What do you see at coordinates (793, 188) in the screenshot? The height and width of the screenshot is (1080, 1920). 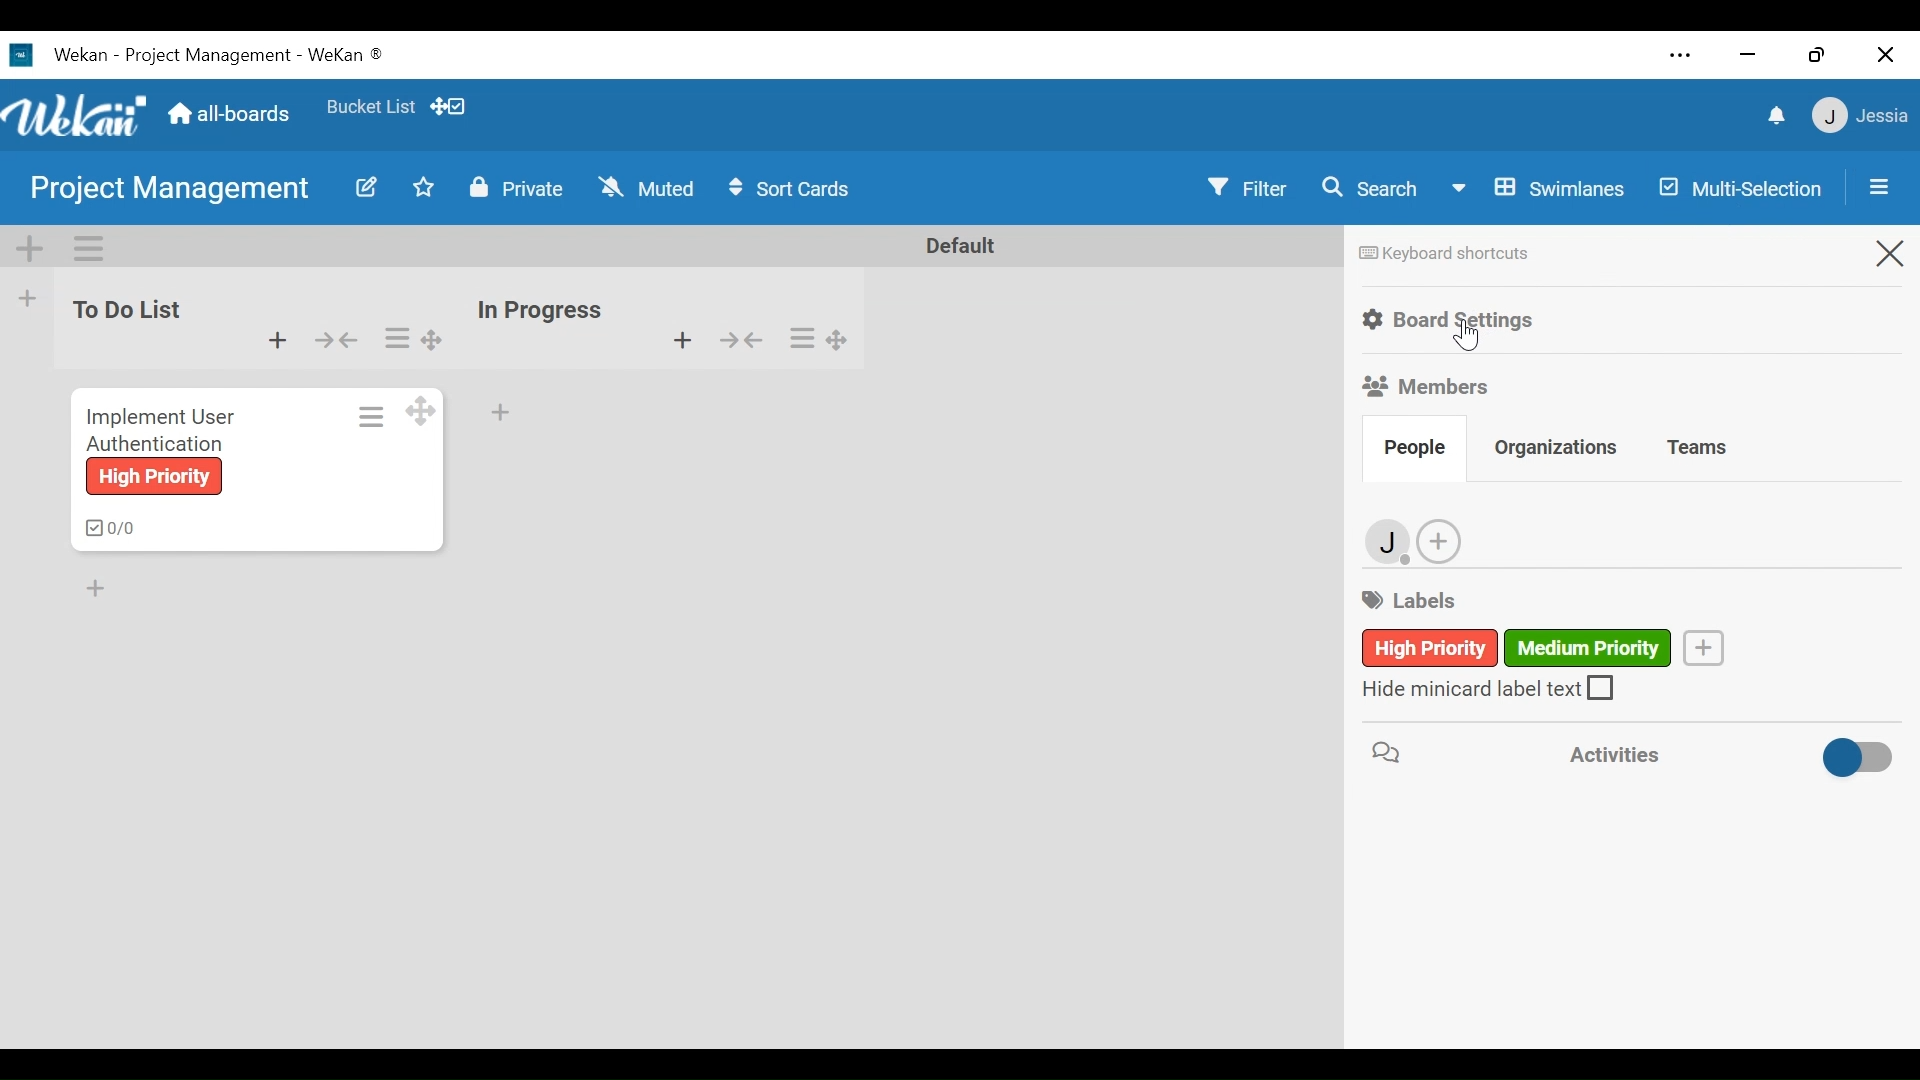 I see `Sort Cards` at bounding box center [793, 188].